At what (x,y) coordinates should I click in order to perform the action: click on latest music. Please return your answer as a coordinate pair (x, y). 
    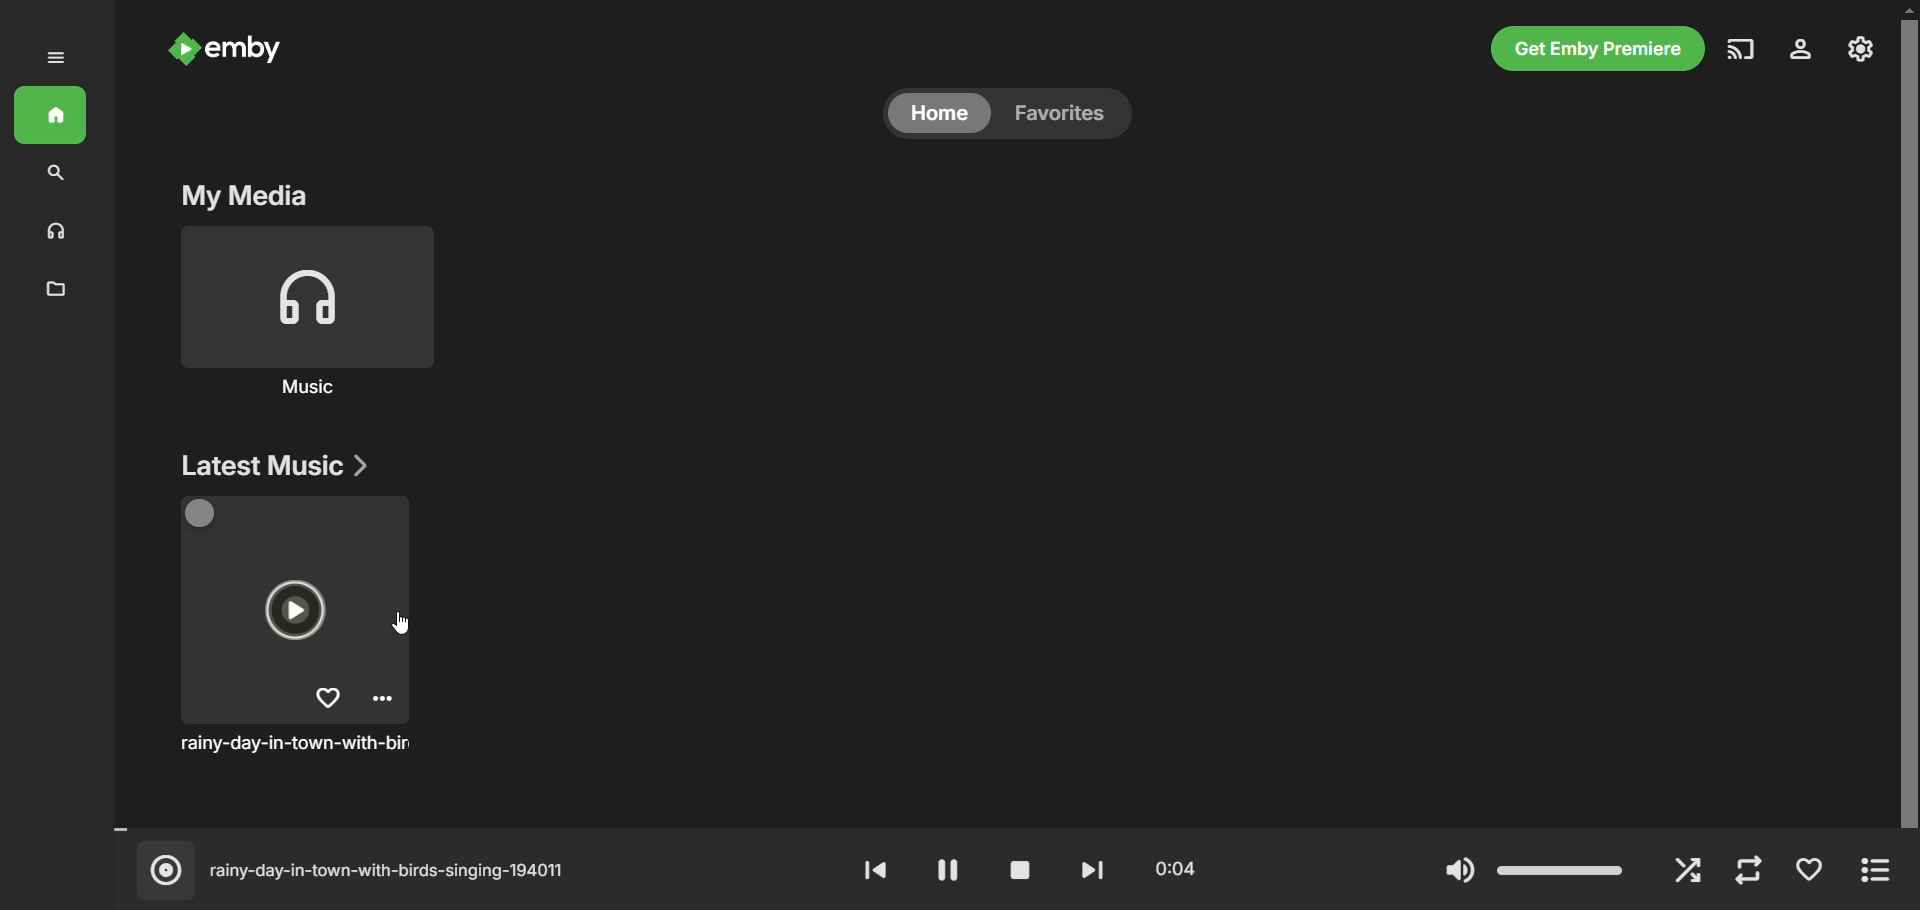
    Looking at the image, I should click on (269, 464).